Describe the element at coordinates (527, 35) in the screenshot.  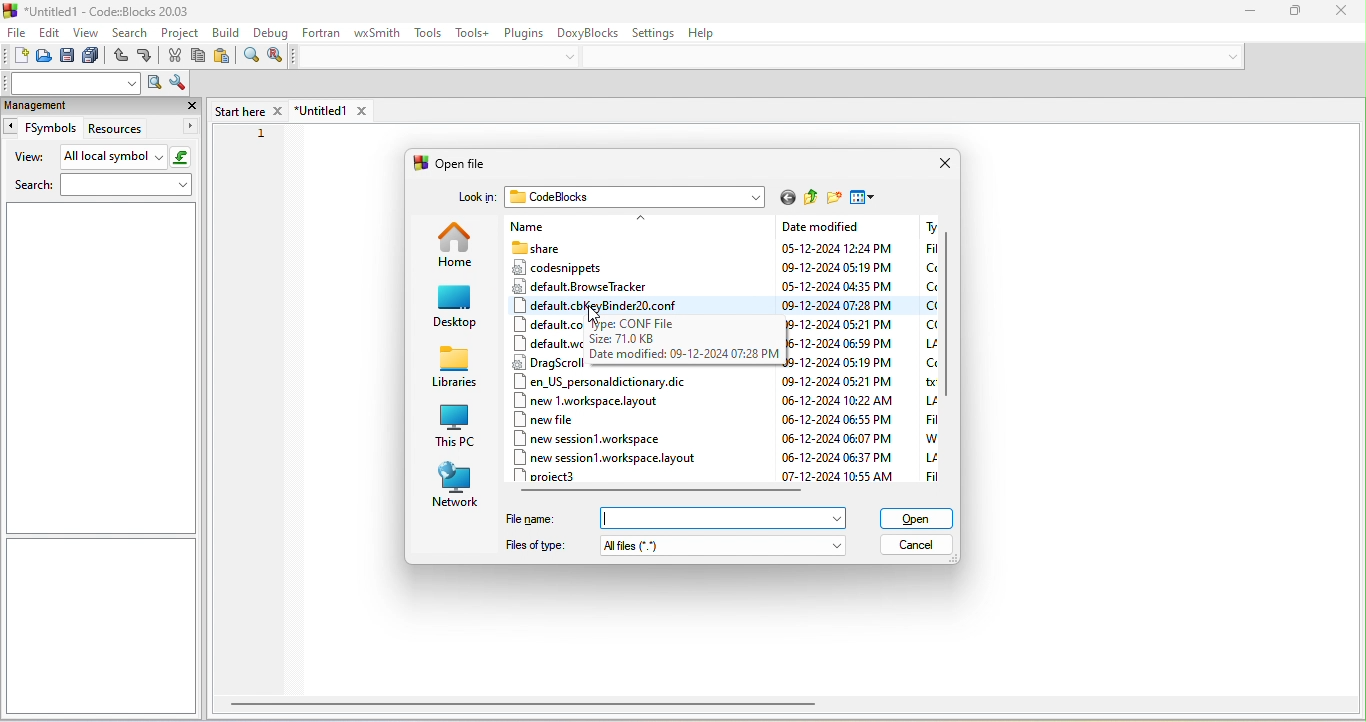
I see `plugins` at that location.